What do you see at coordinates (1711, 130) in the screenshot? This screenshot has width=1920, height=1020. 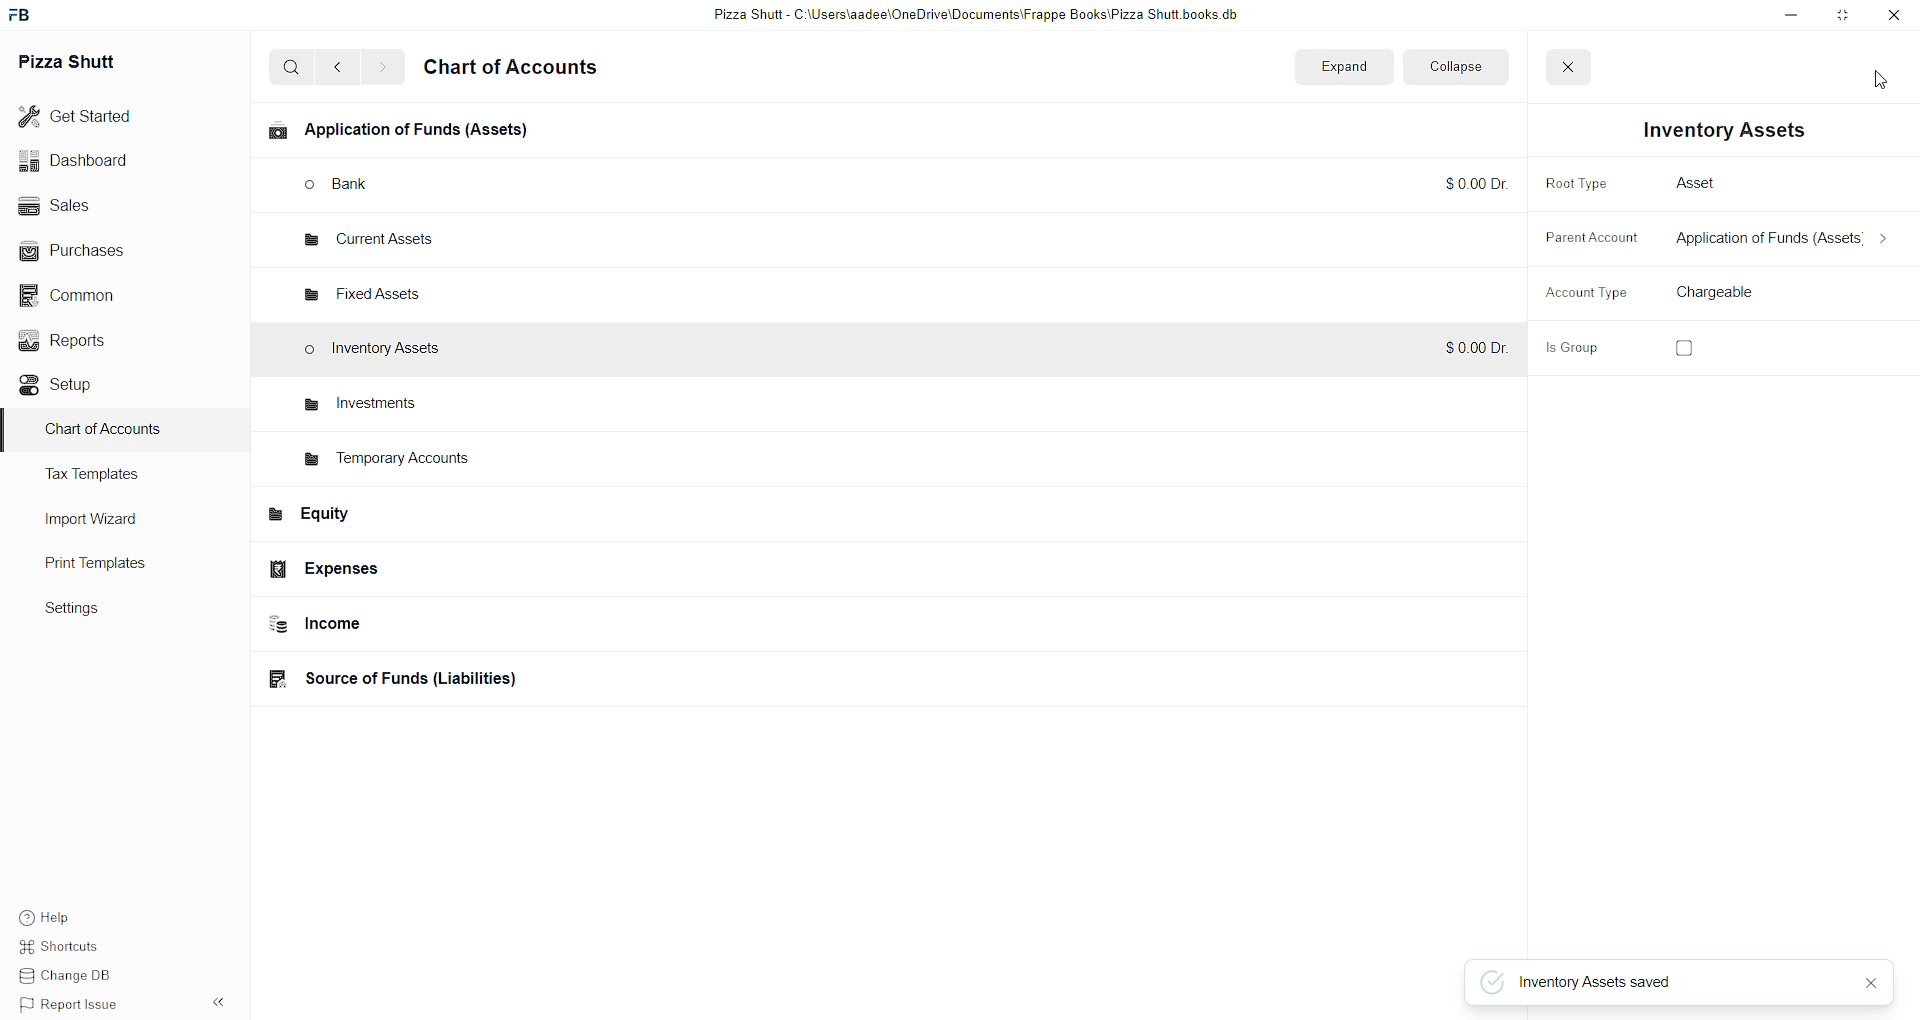 I see `Inventory Assets ` at bounding box center [1711, 130].